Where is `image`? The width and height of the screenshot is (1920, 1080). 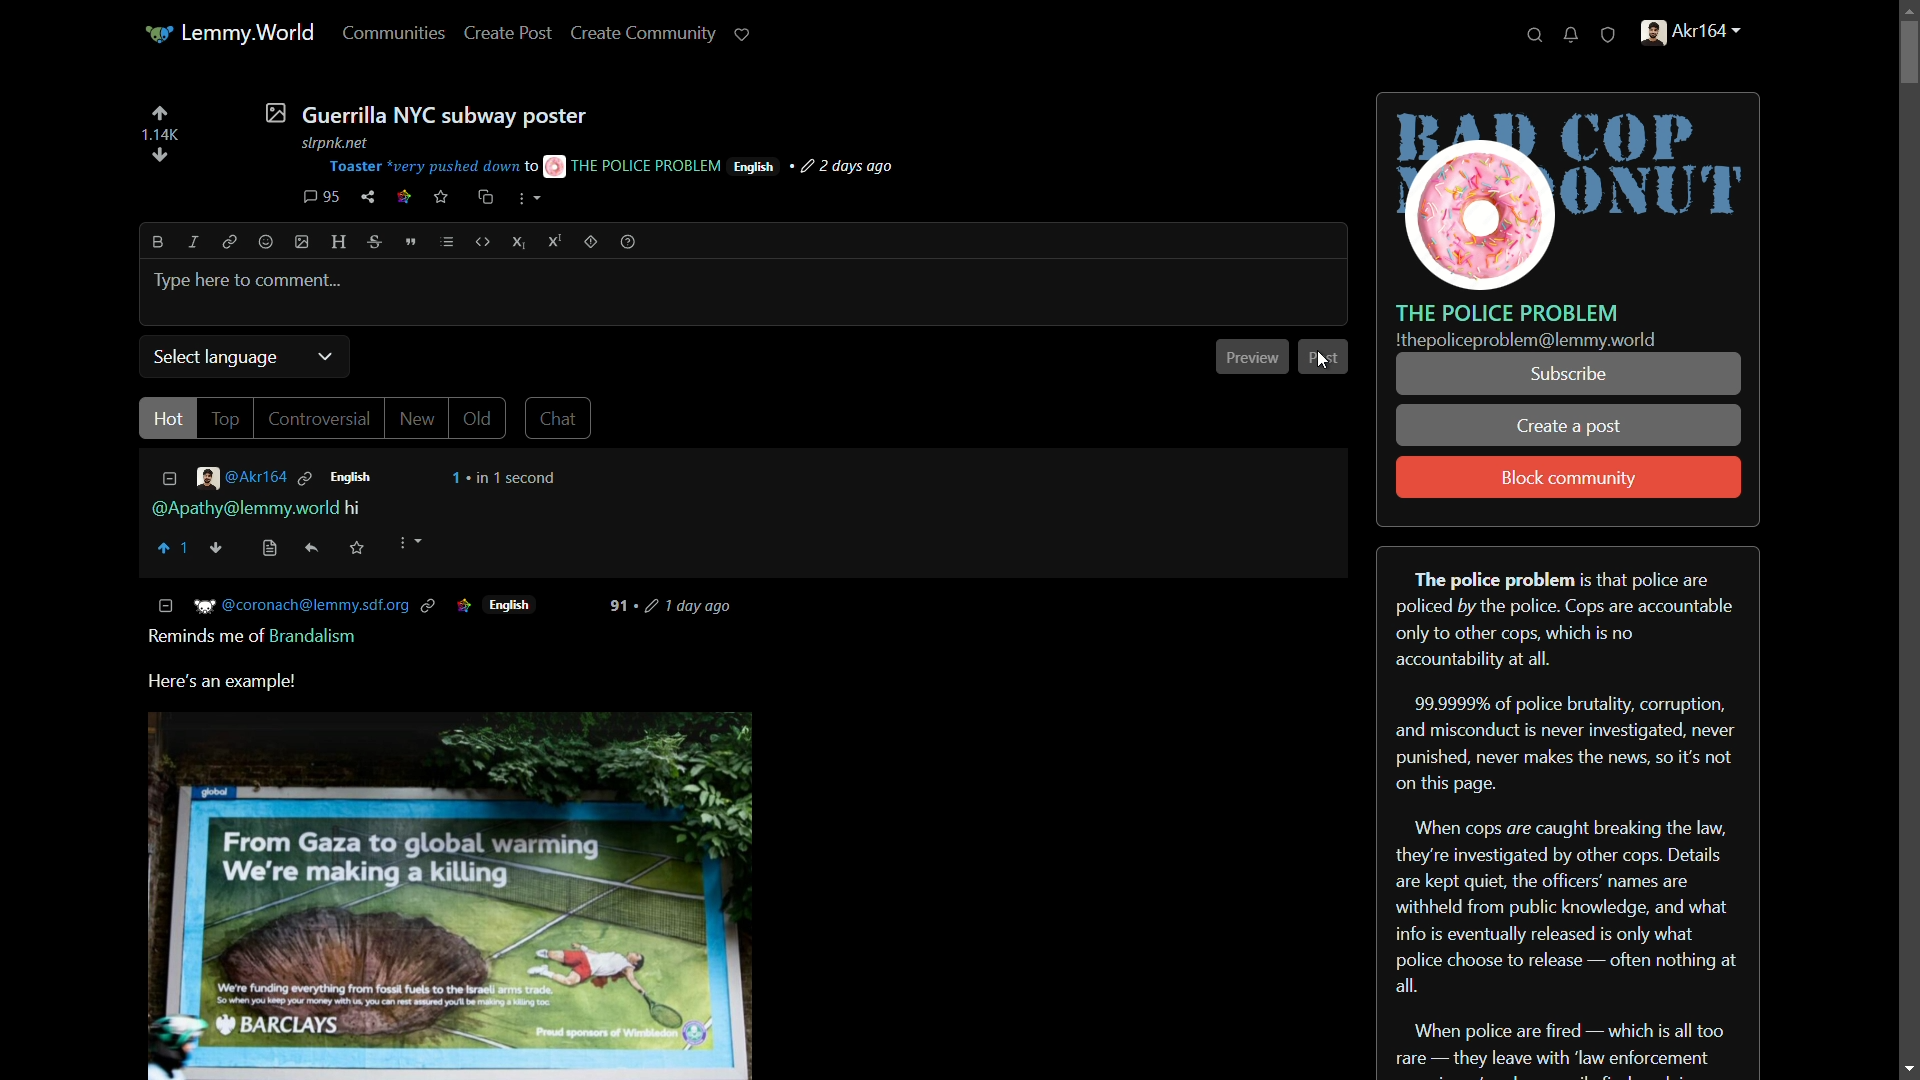
image is located at coordinates (452, 894).